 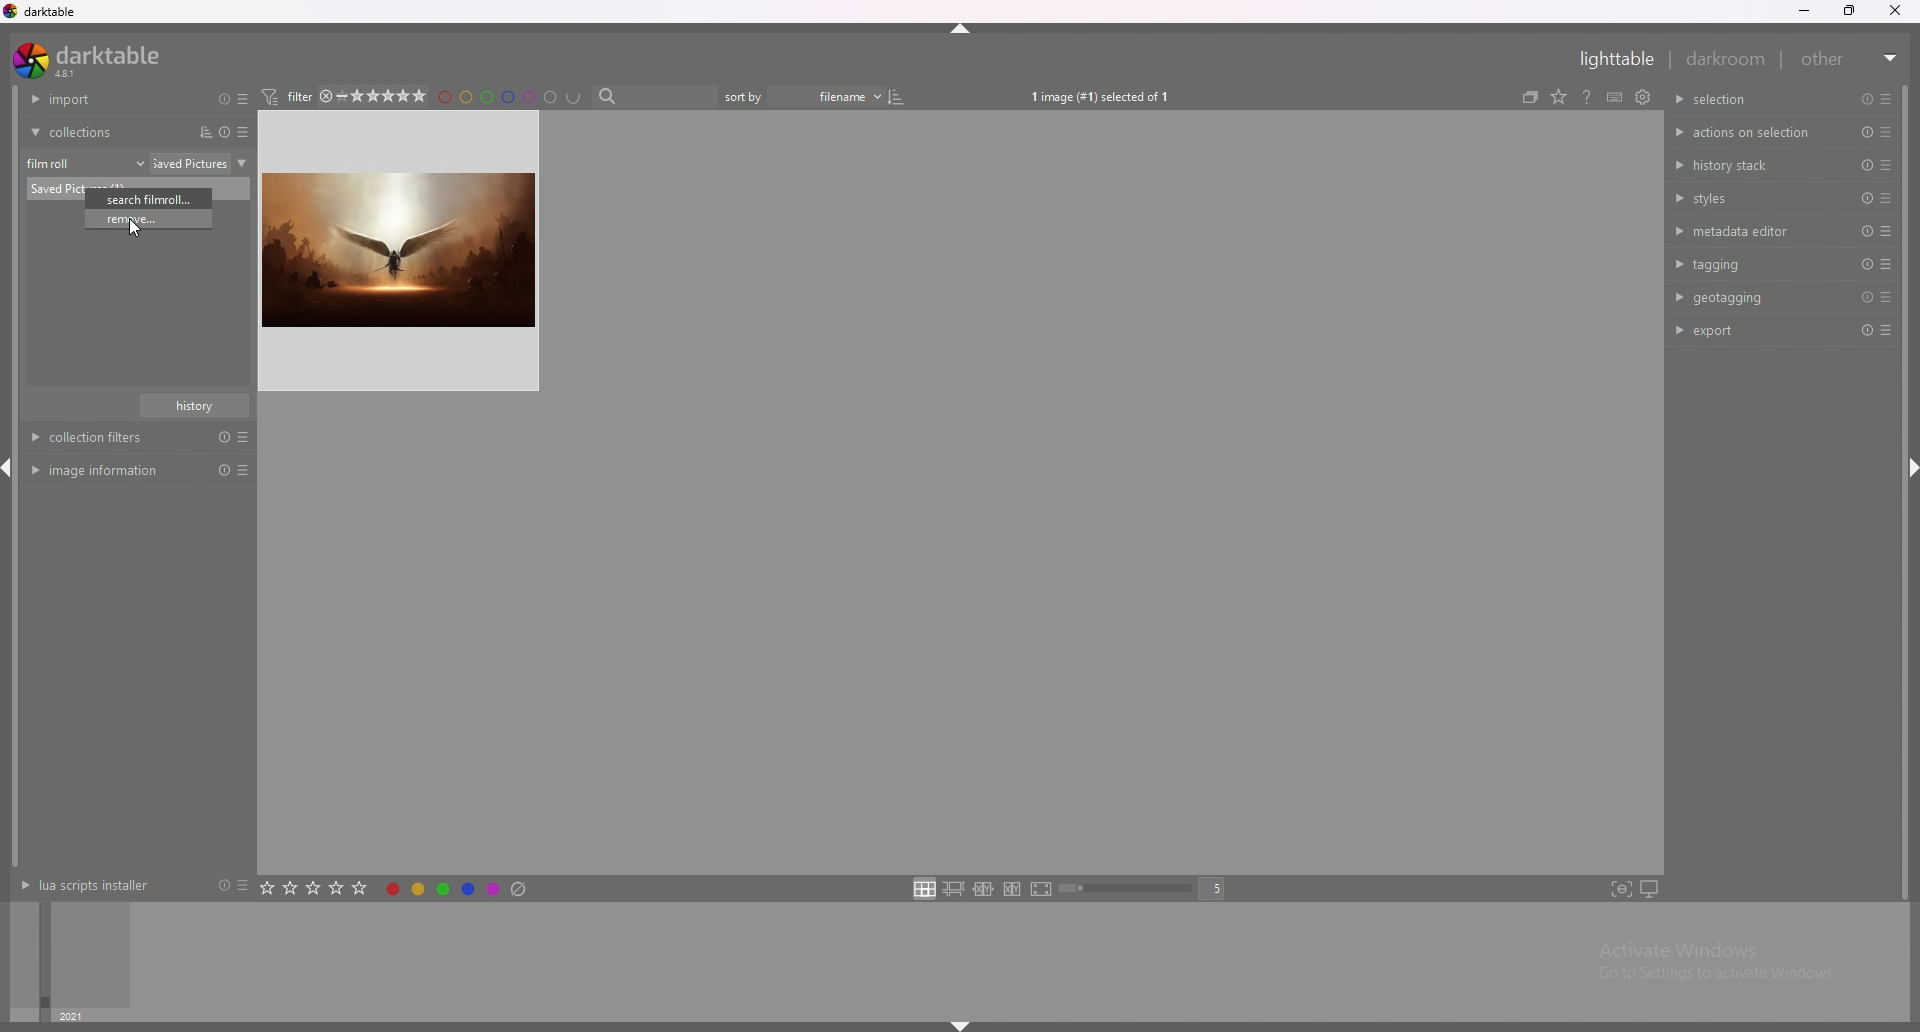 I want to click on star rating, so click(x=395, y=96).